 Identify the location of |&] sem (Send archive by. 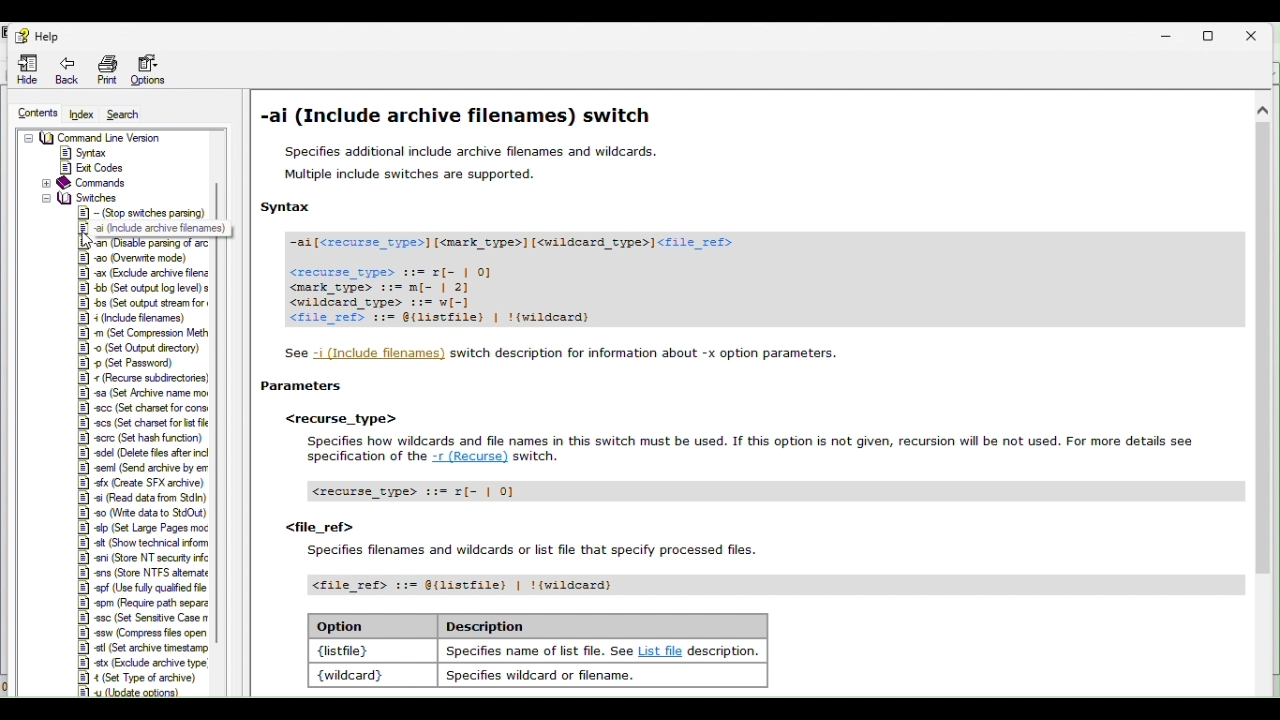
(142, 469).